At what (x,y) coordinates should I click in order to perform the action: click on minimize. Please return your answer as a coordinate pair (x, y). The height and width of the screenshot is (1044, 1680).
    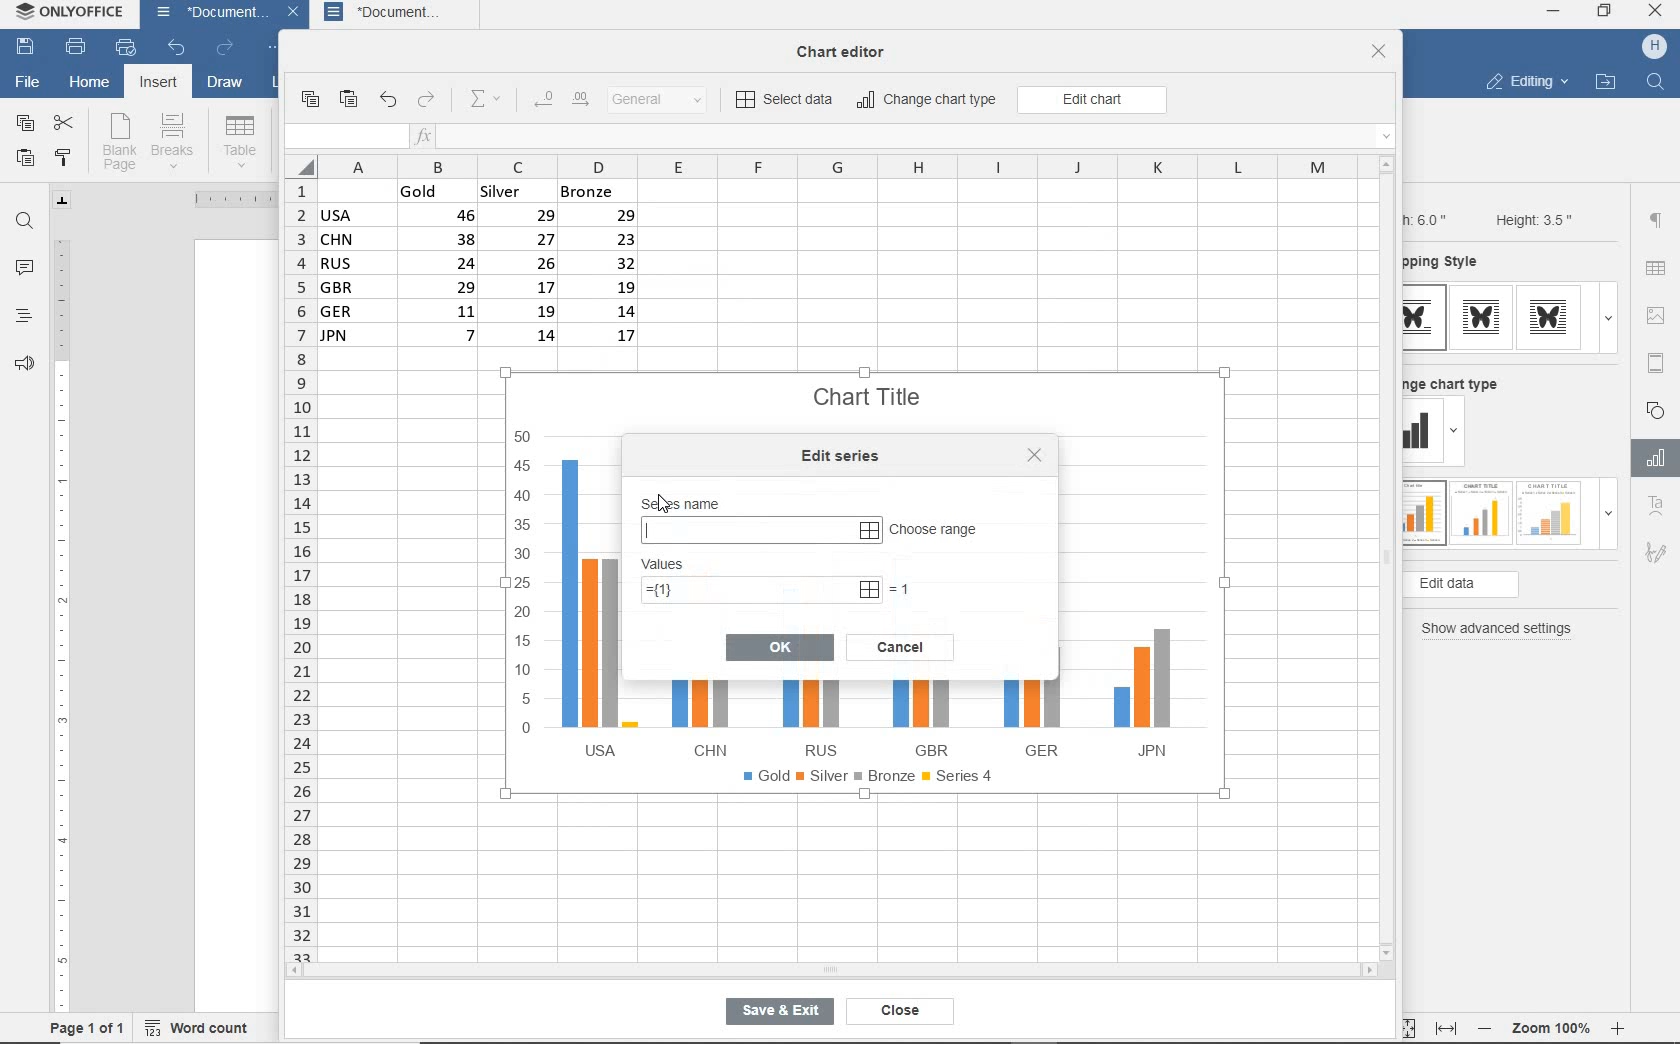
    Looking at the image, I should click on (1554, 11).